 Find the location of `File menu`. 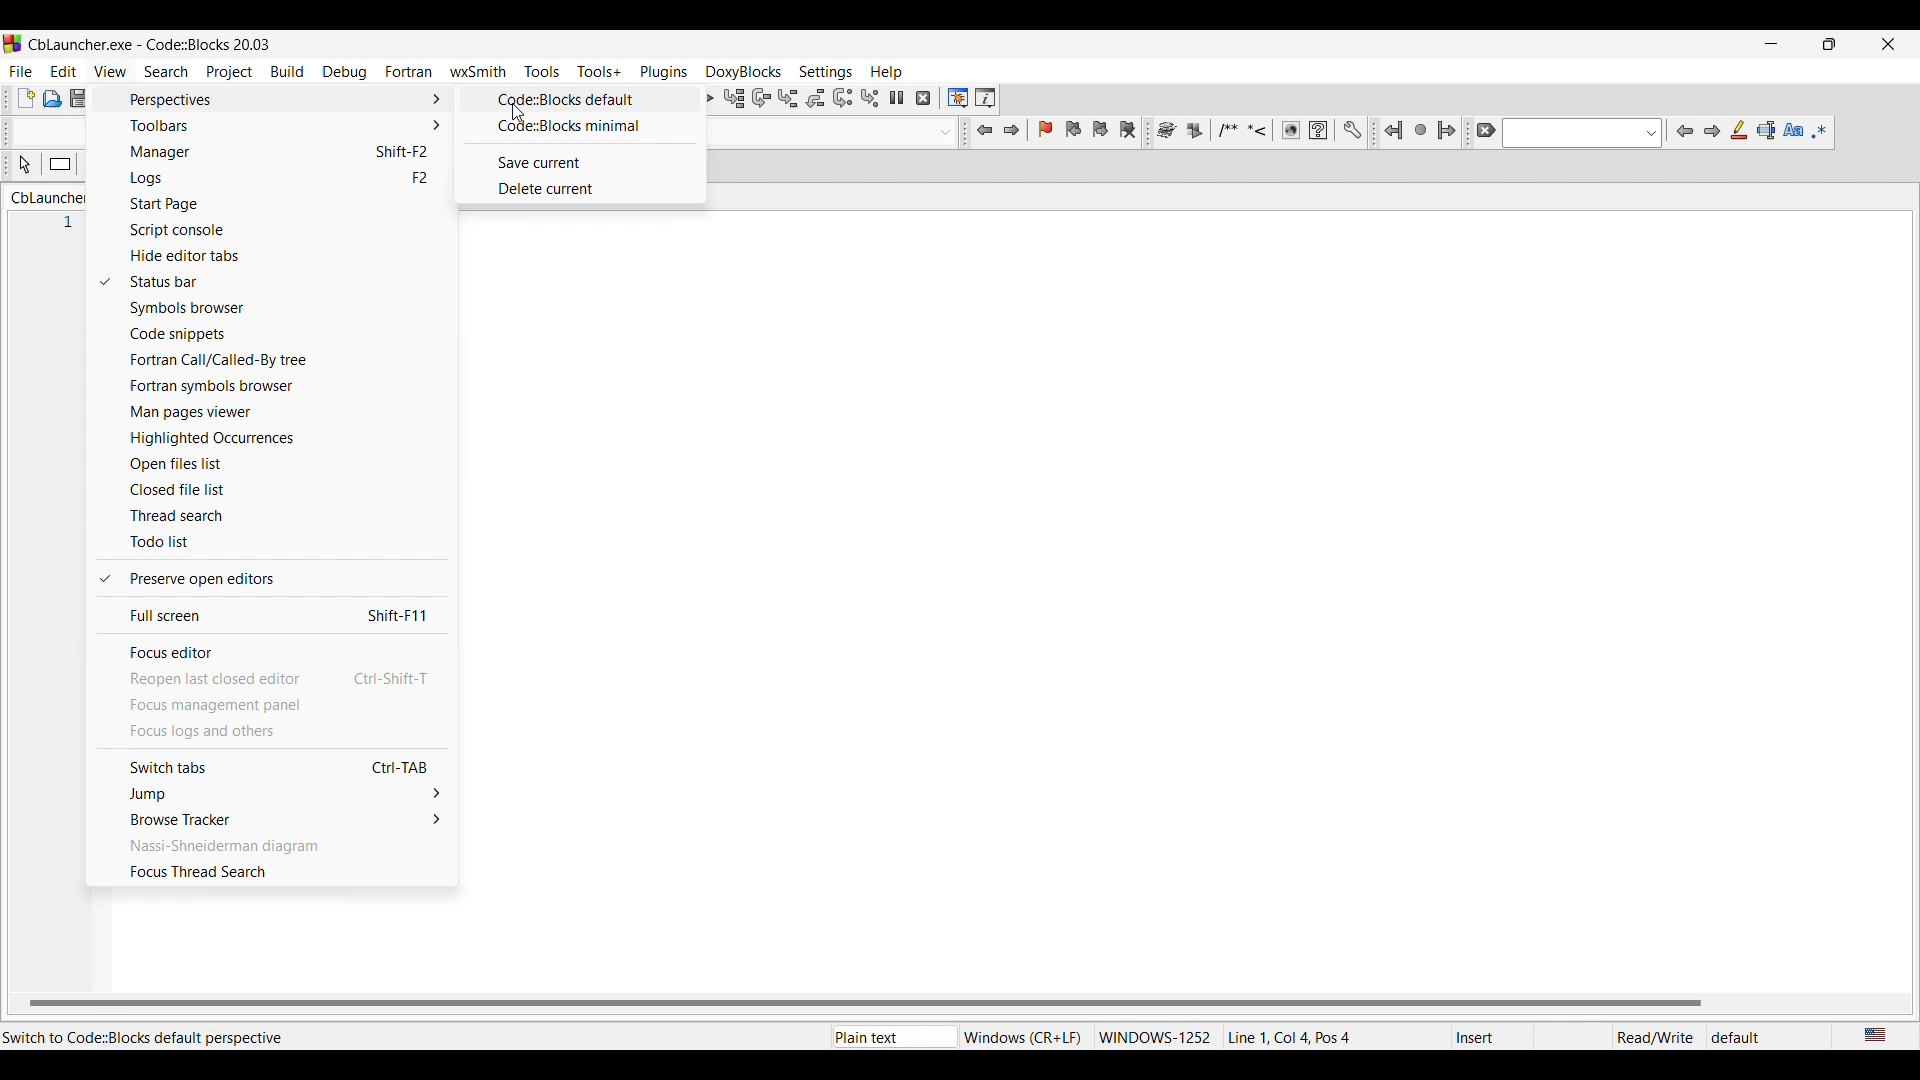

File menu is located at coordinates (21, 71).